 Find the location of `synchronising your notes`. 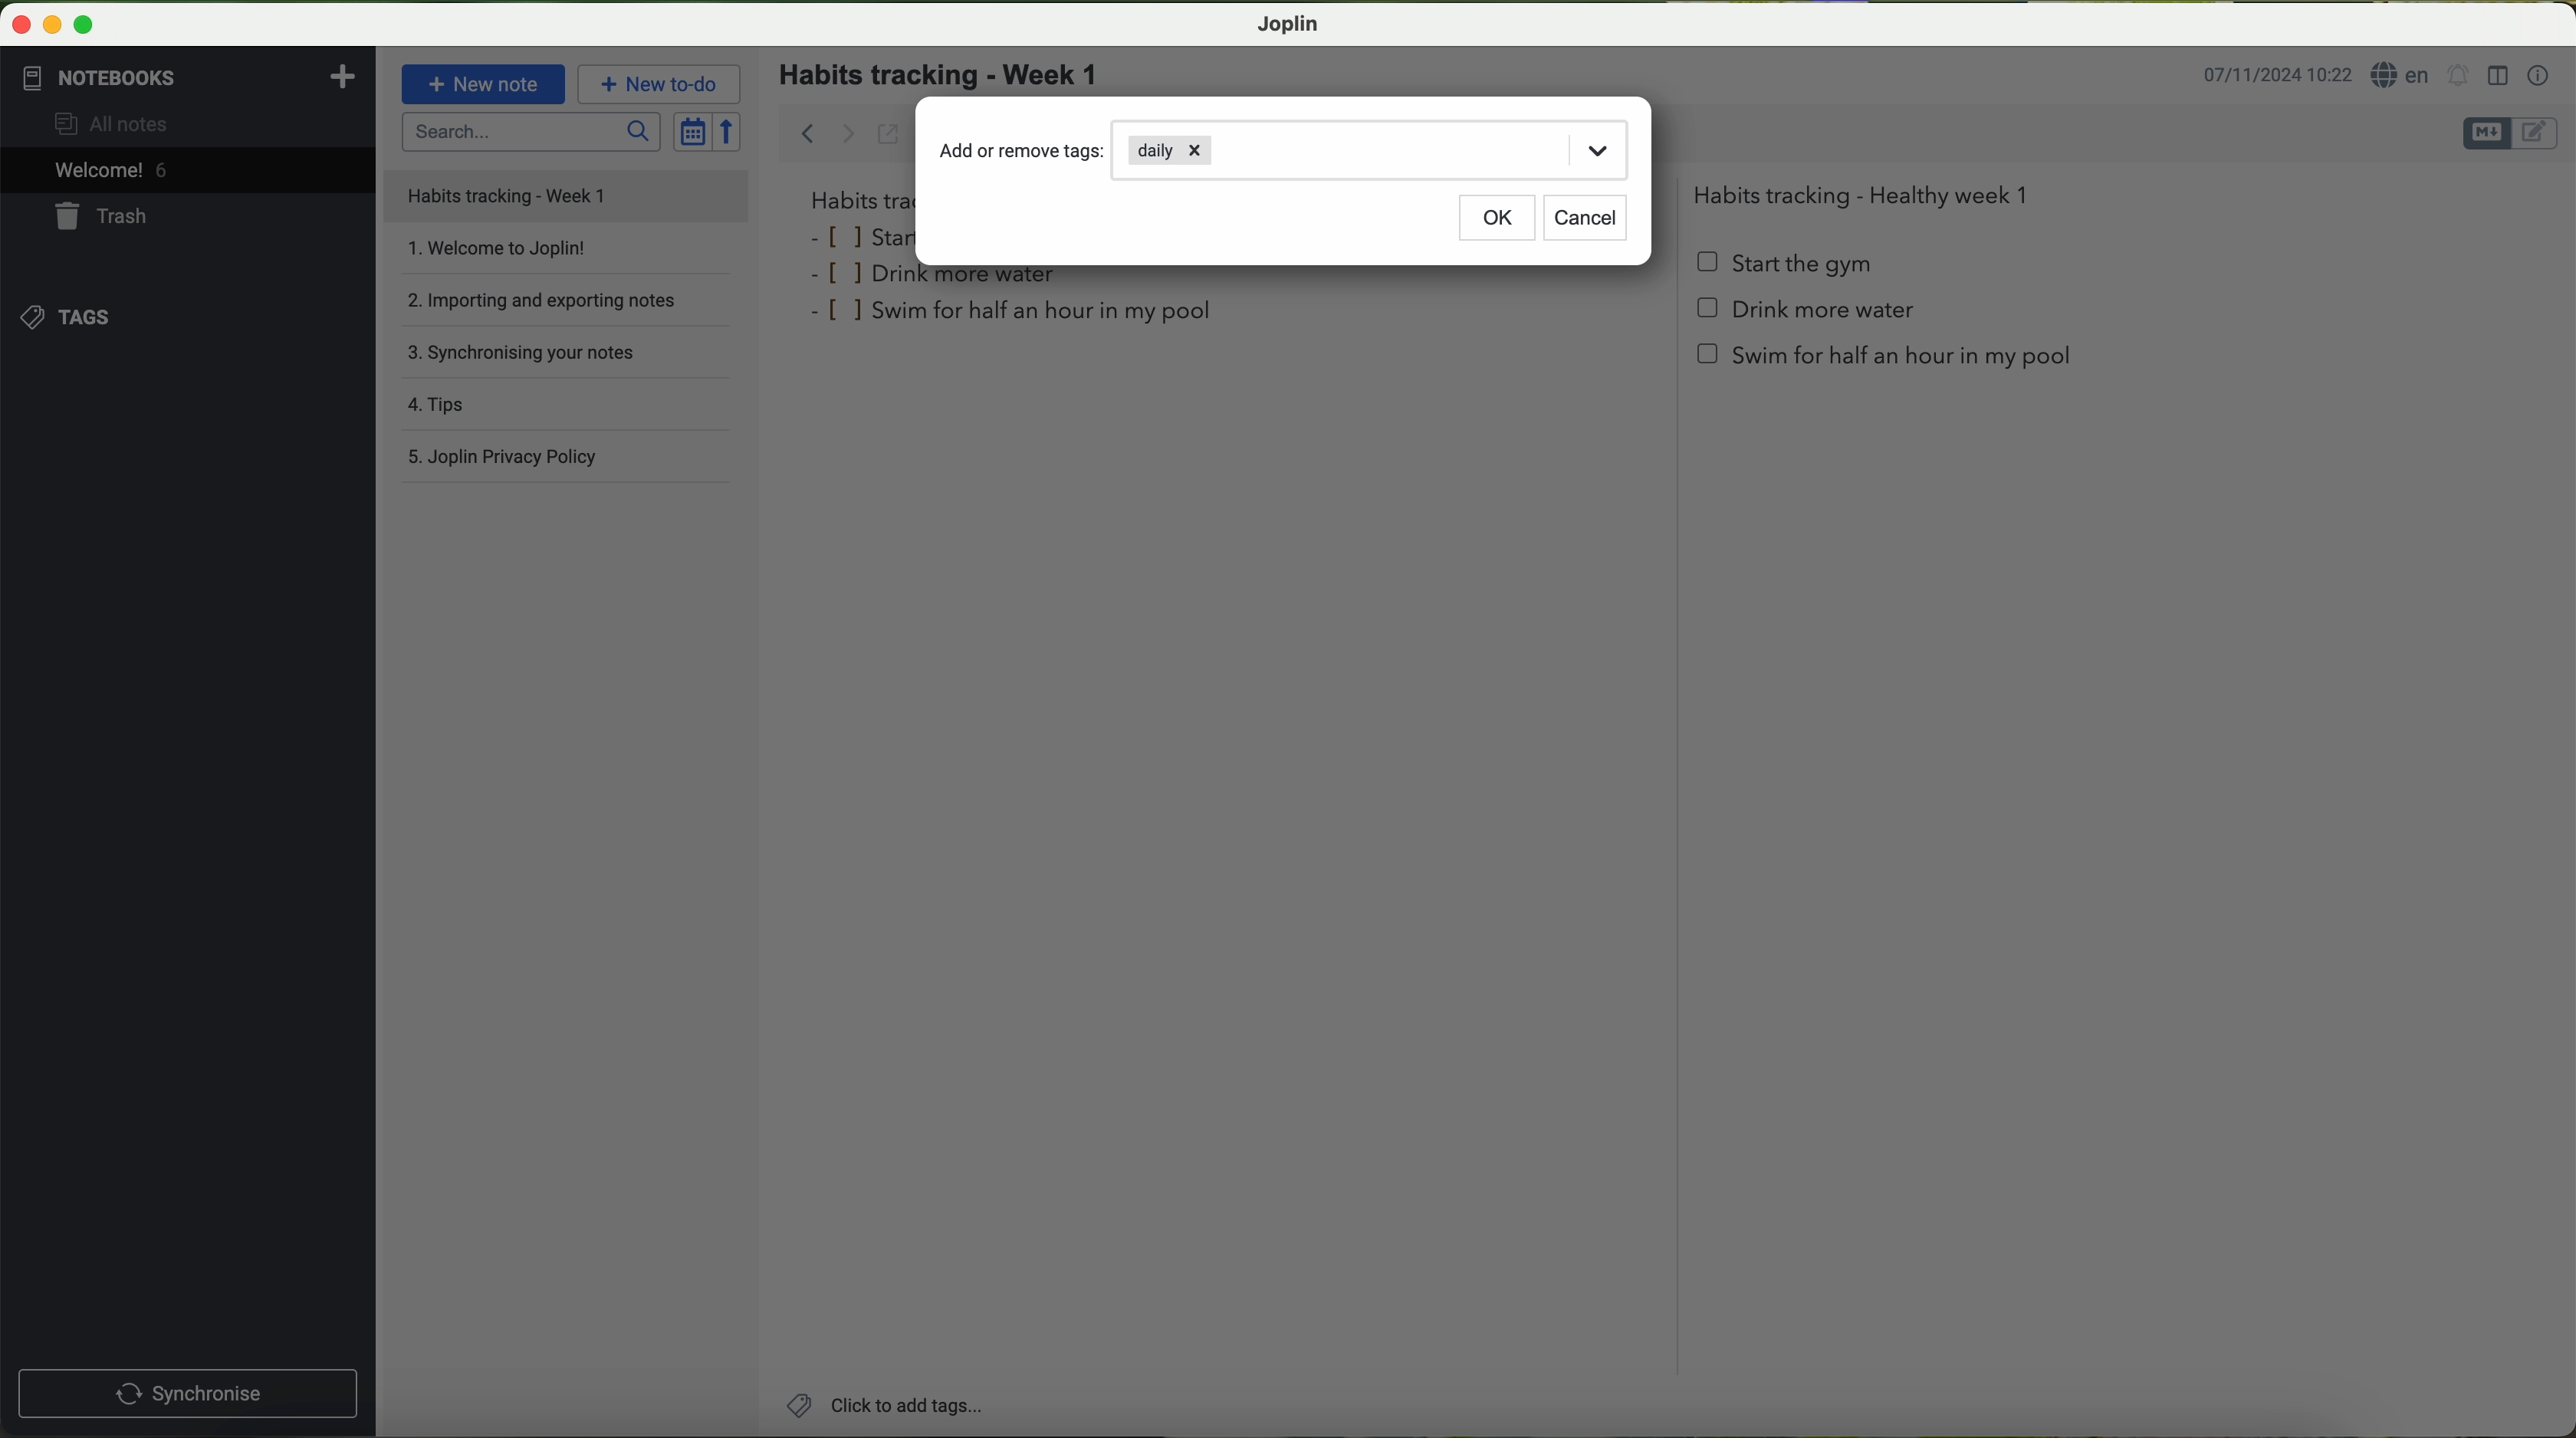

synchronising your notes is located at coordinates (574, 359).